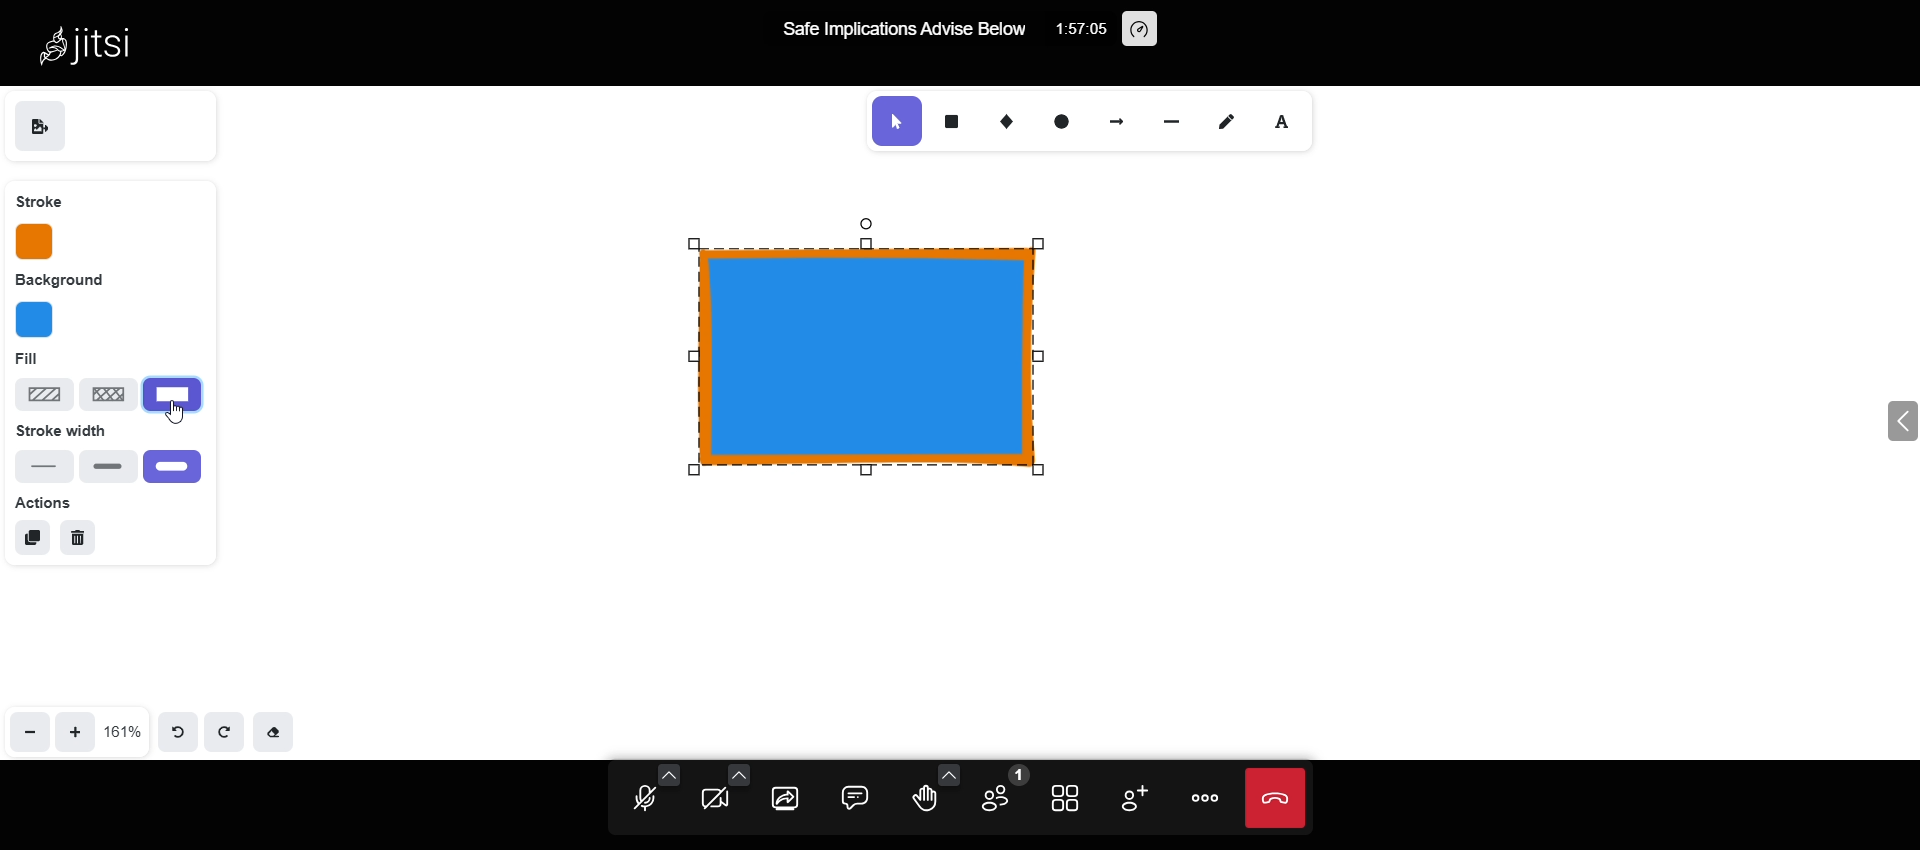 This screenshot has height=850, width=1920. Describe the element at coordinates (46, 505) in the screenshot. I see `actions` at that location.